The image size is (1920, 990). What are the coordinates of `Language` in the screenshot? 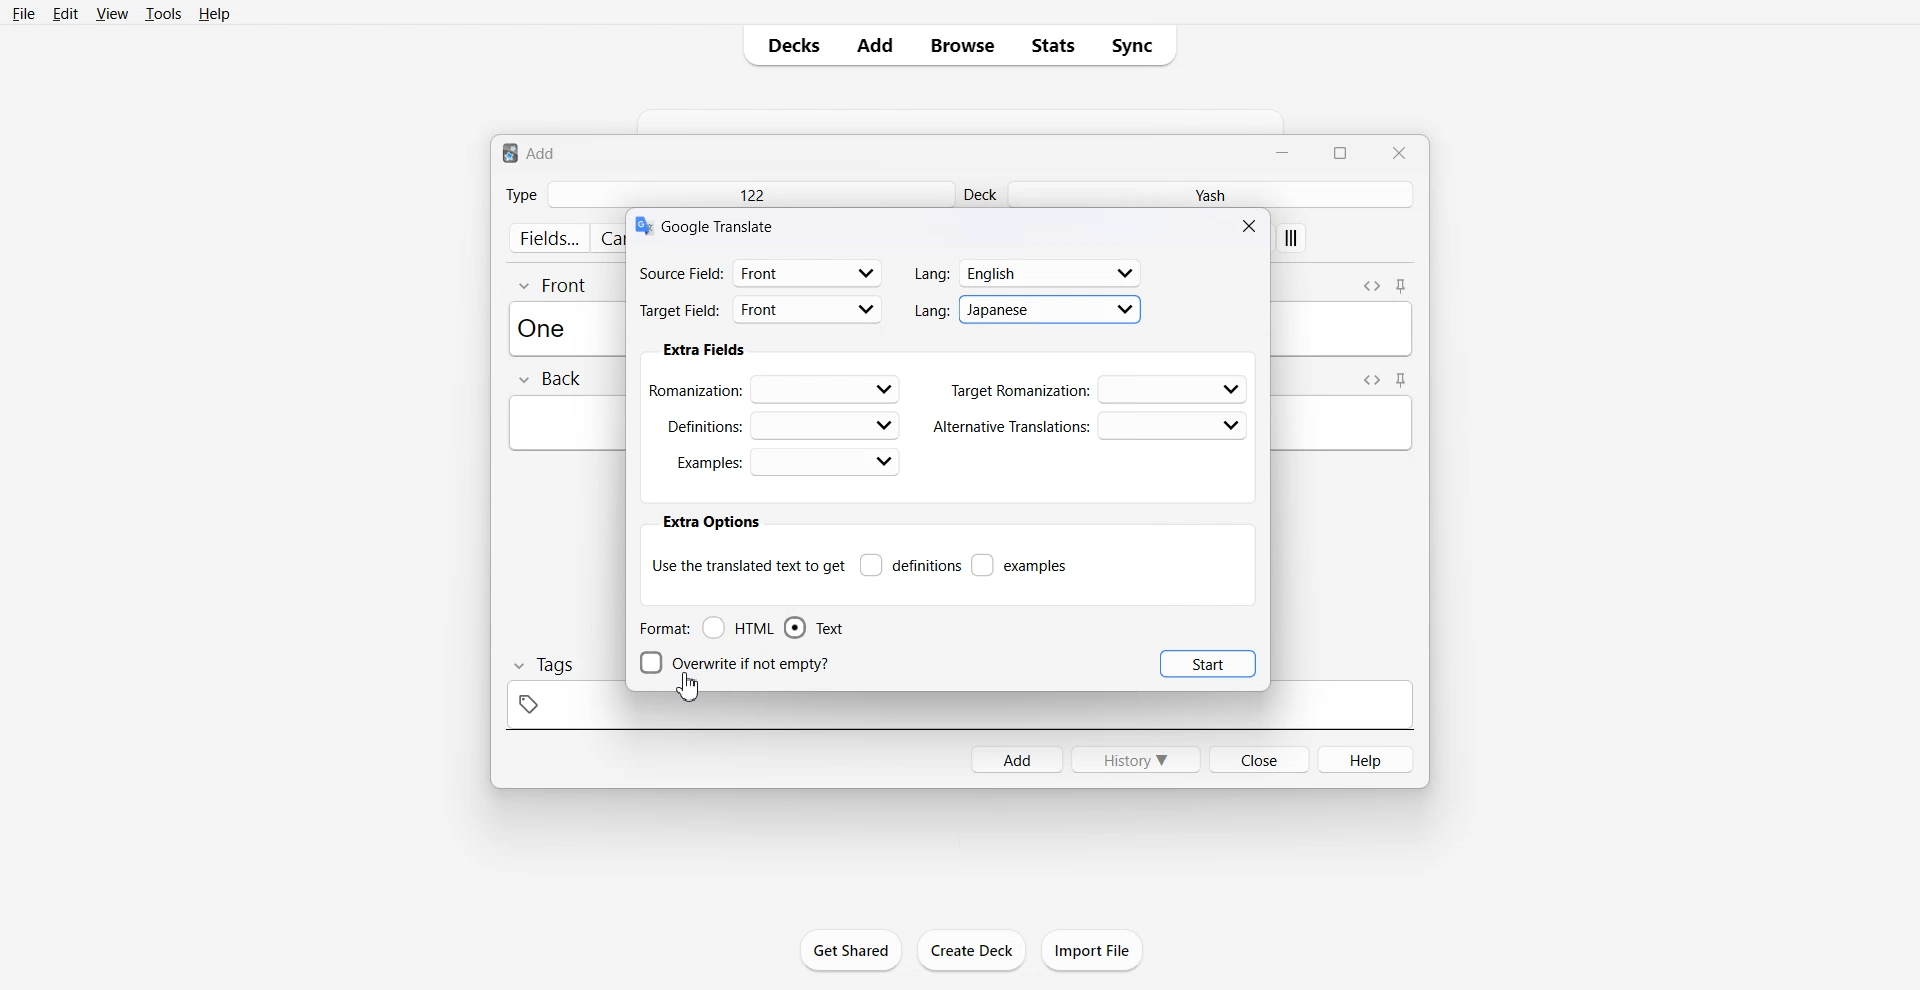 It's located at (1028, 308).